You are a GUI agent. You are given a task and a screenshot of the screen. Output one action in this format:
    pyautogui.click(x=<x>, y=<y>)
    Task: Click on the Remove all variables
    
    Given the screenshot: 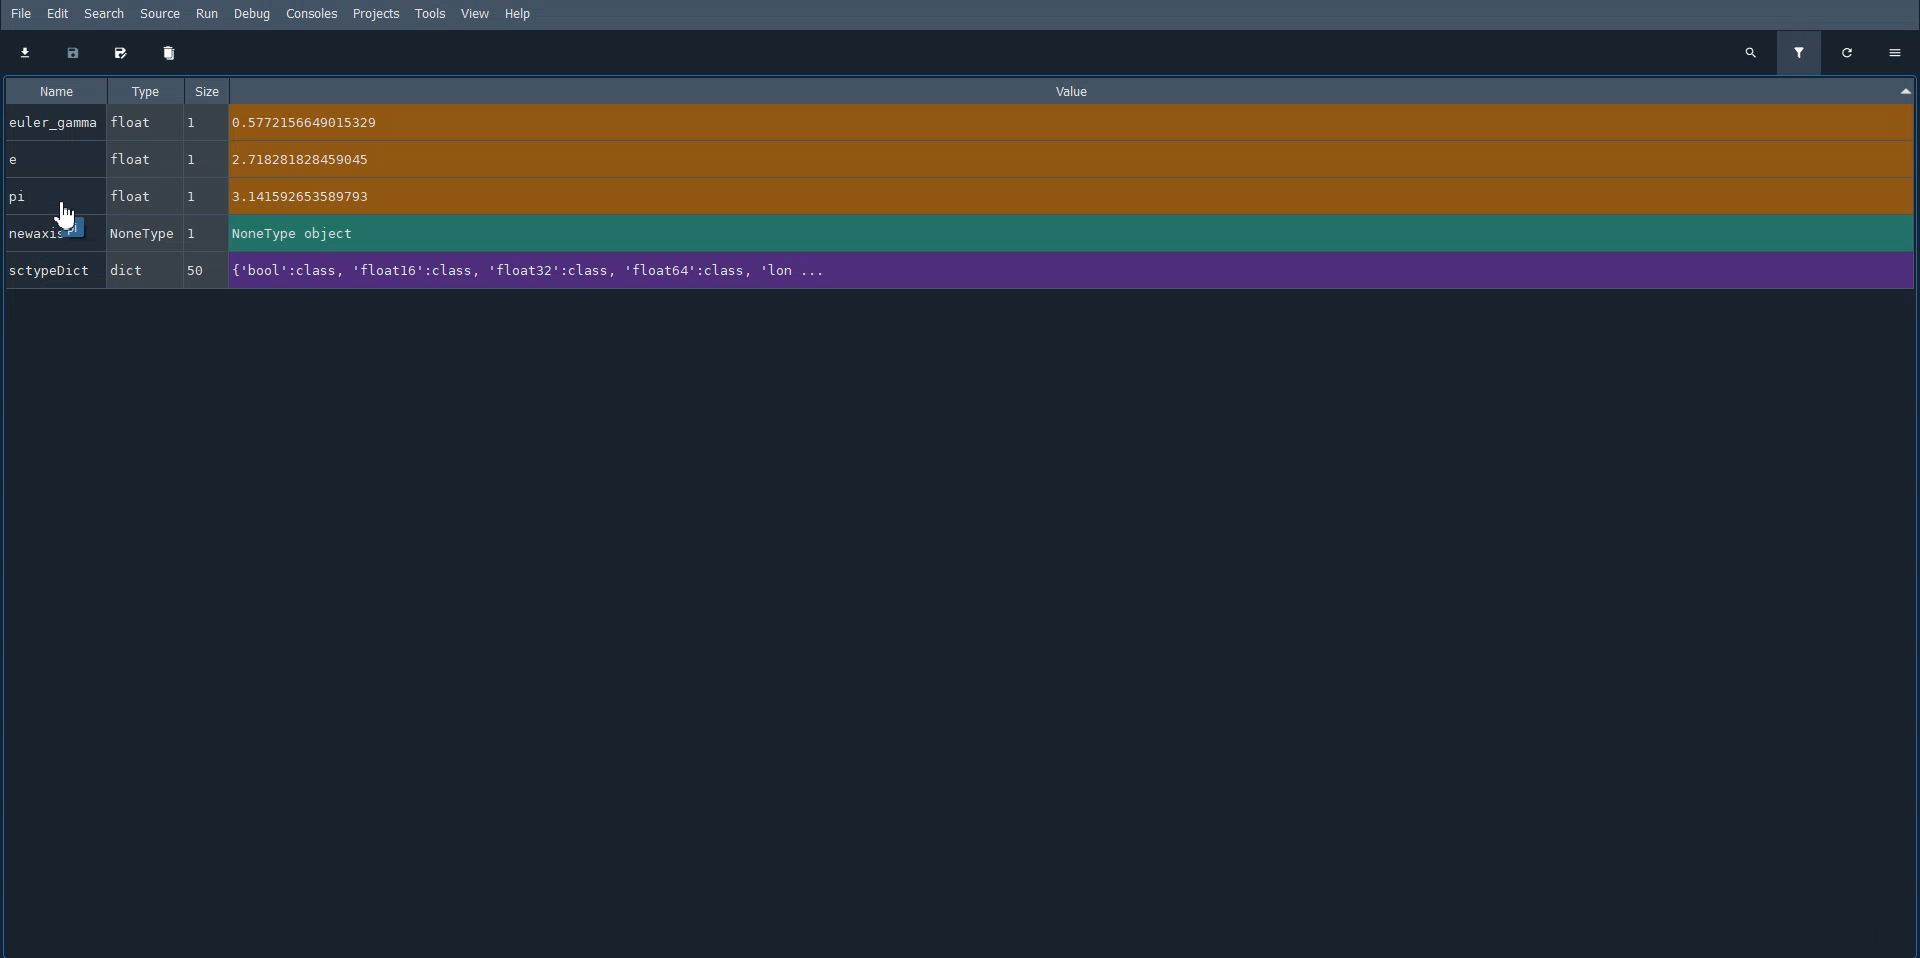 What is the action you would take?
    pyautogui.click(x=169, y=54)
    